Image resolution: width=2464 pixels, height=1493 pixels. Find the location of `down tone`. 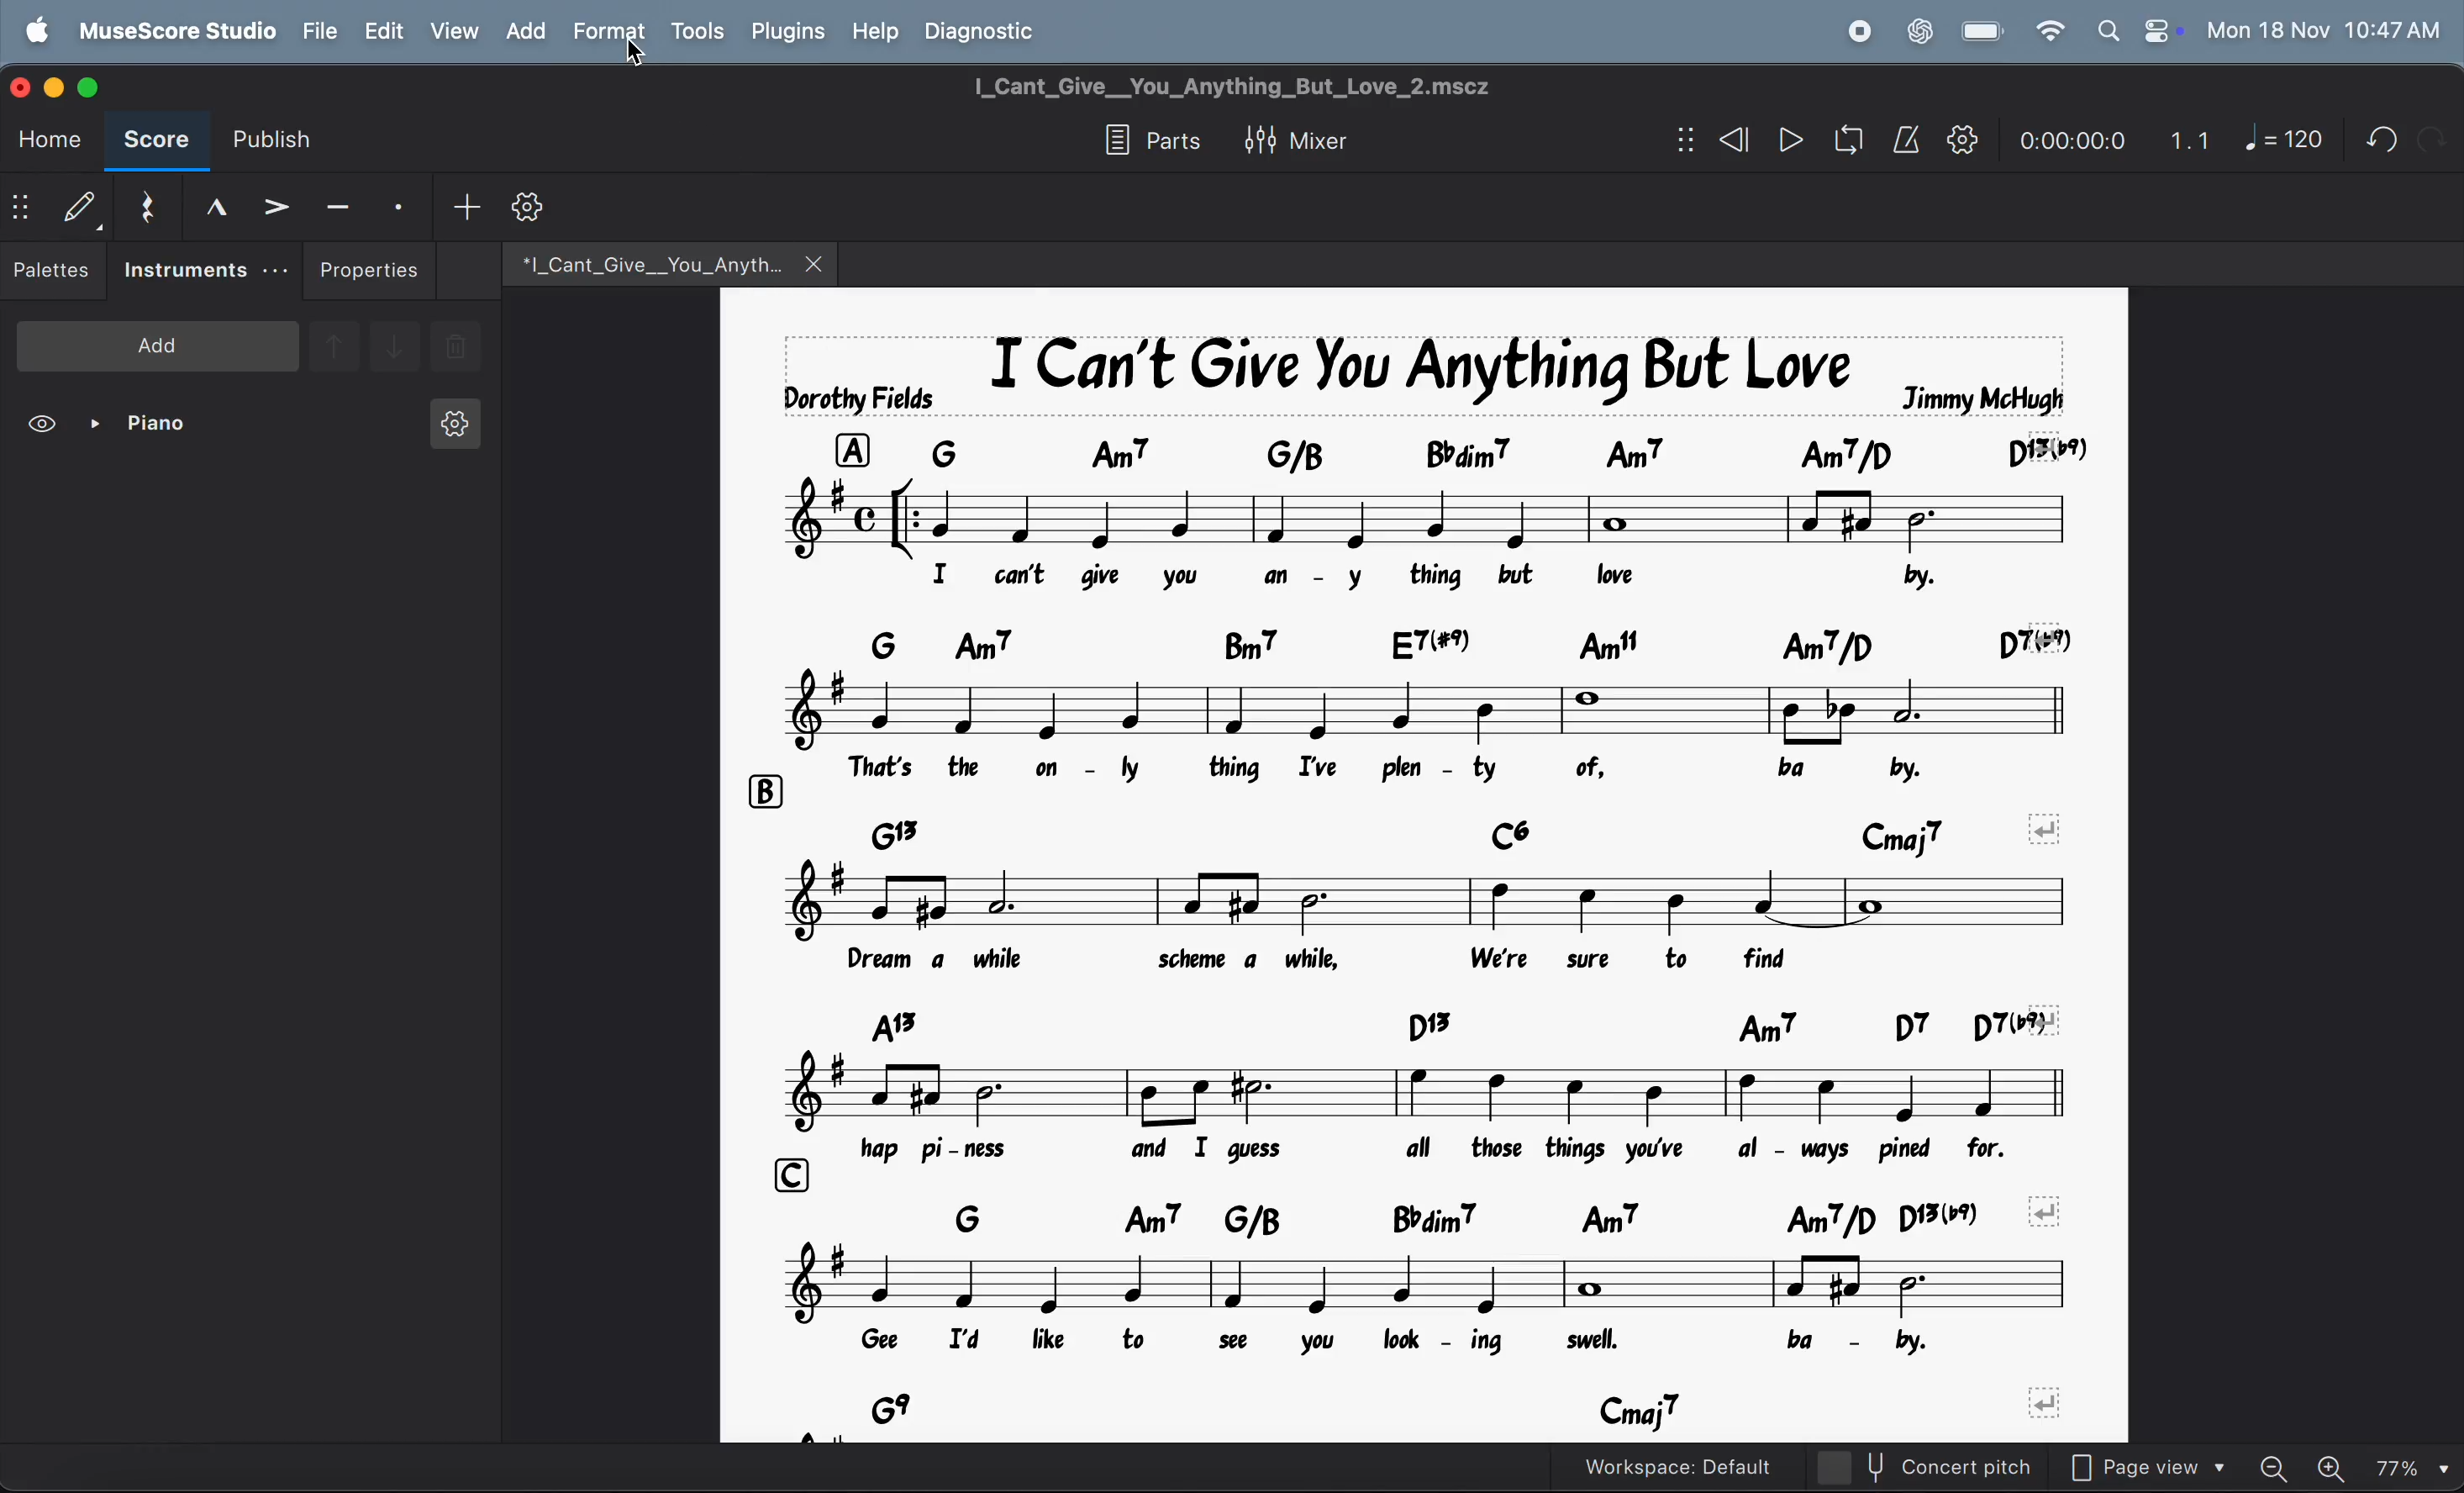

down tone is located at coordinates (396, 348).